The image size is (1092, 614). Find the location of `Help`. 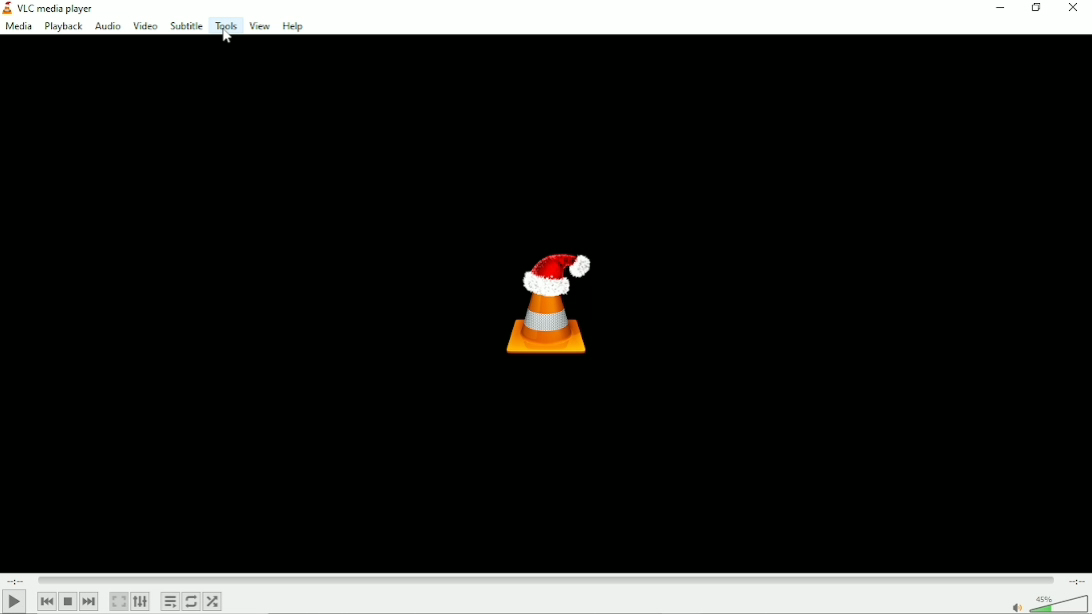

Help is located at coordinates (293, 25).